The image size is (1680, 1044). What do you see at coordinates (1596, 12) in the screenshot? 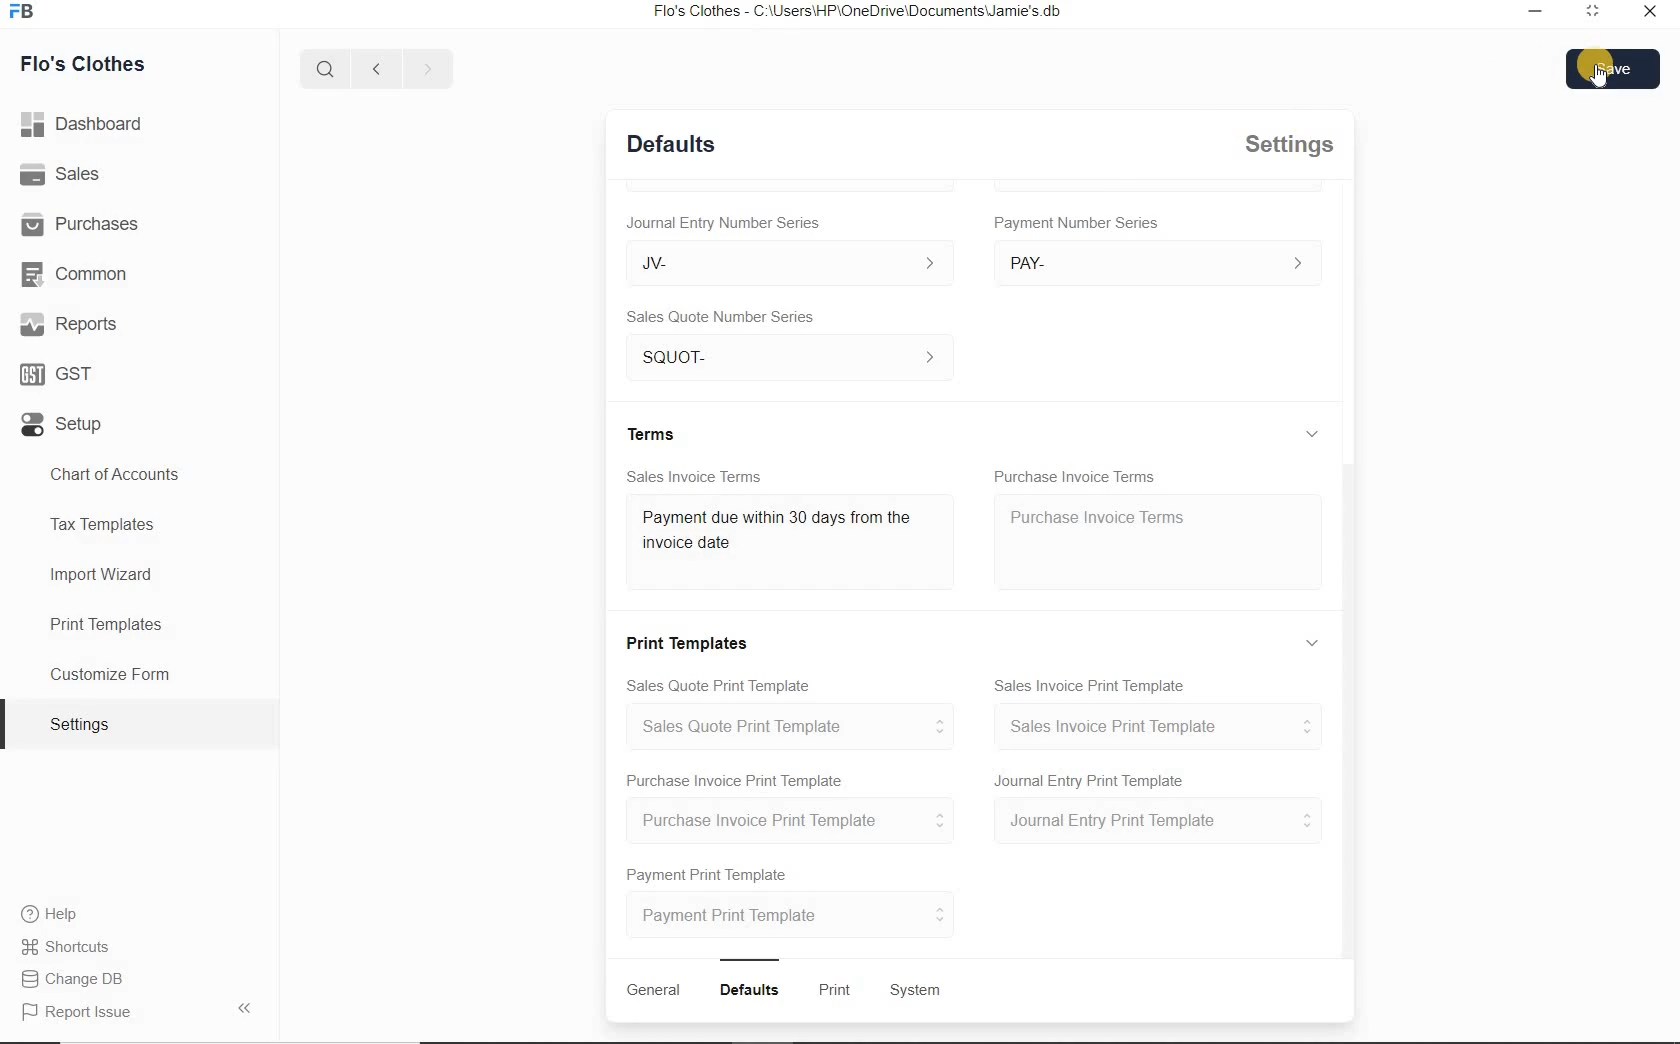
I see `Maximize` at bounding box center [1596, 12].